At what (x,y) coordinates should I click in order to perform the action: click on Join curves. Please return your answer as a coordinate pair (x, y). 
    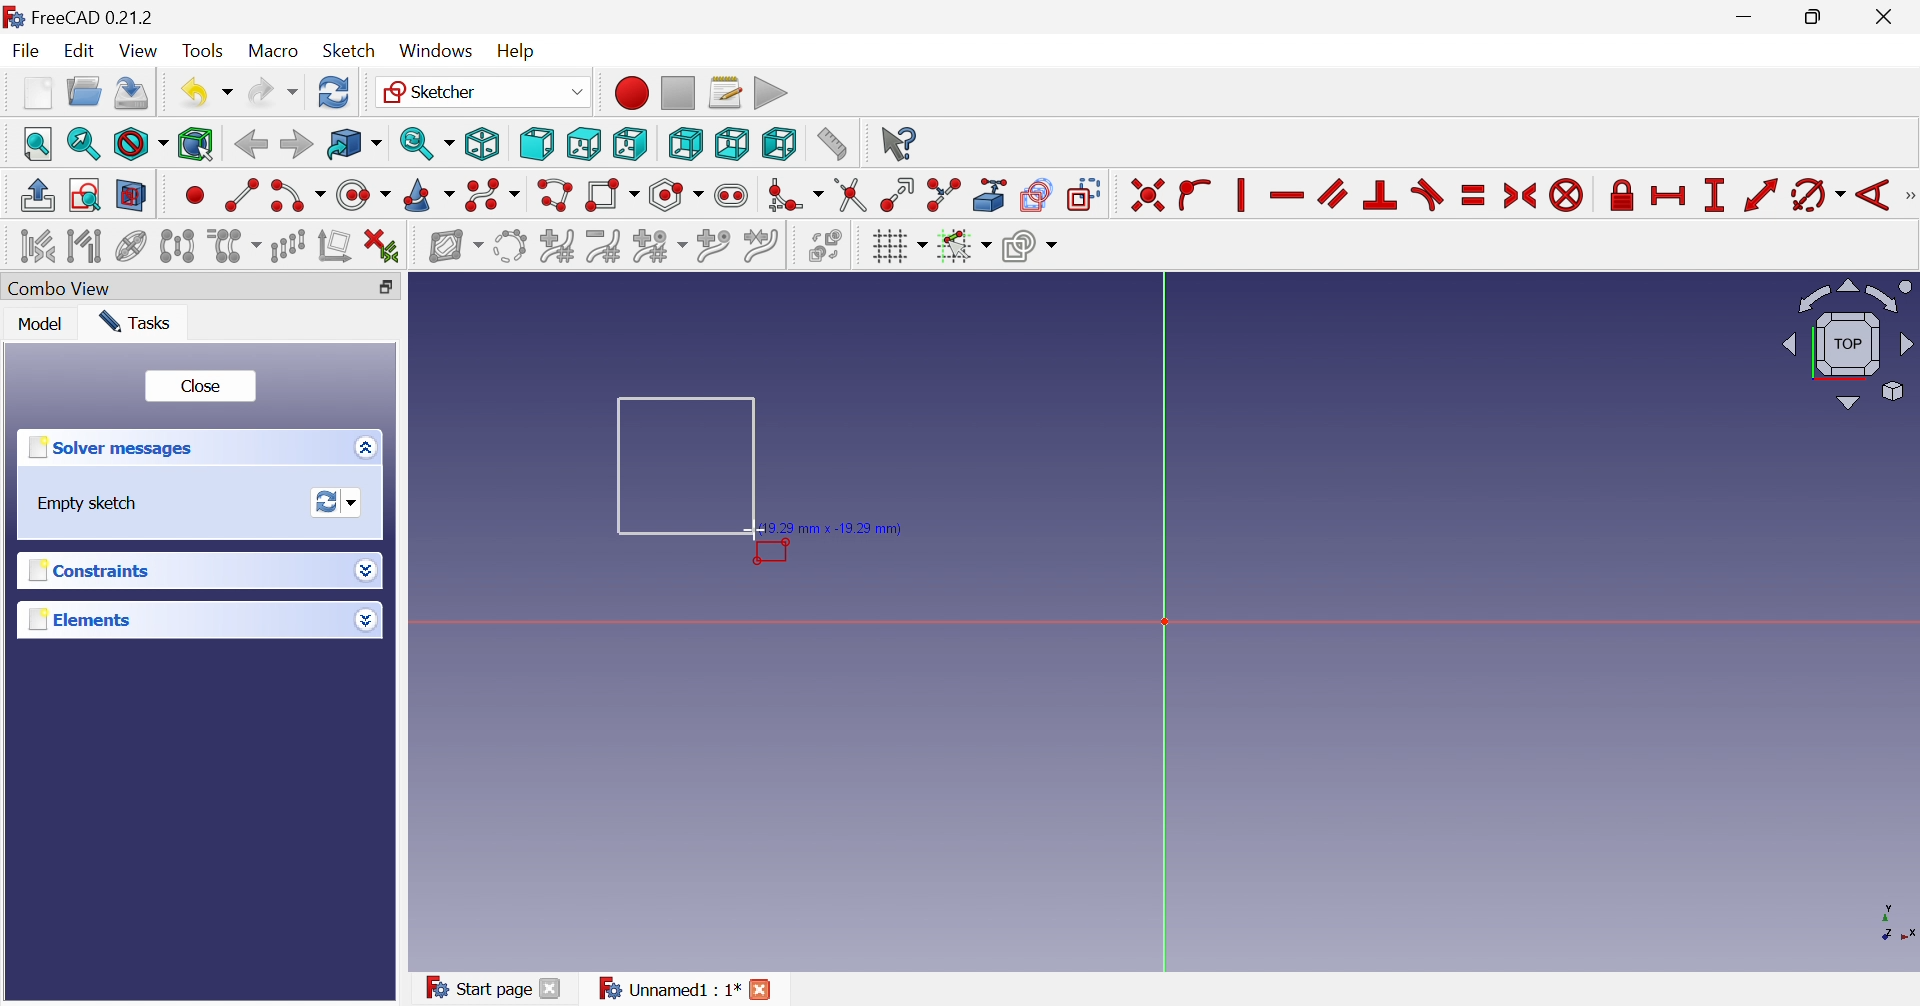
    Looking at the image, I should click on (761, 246).